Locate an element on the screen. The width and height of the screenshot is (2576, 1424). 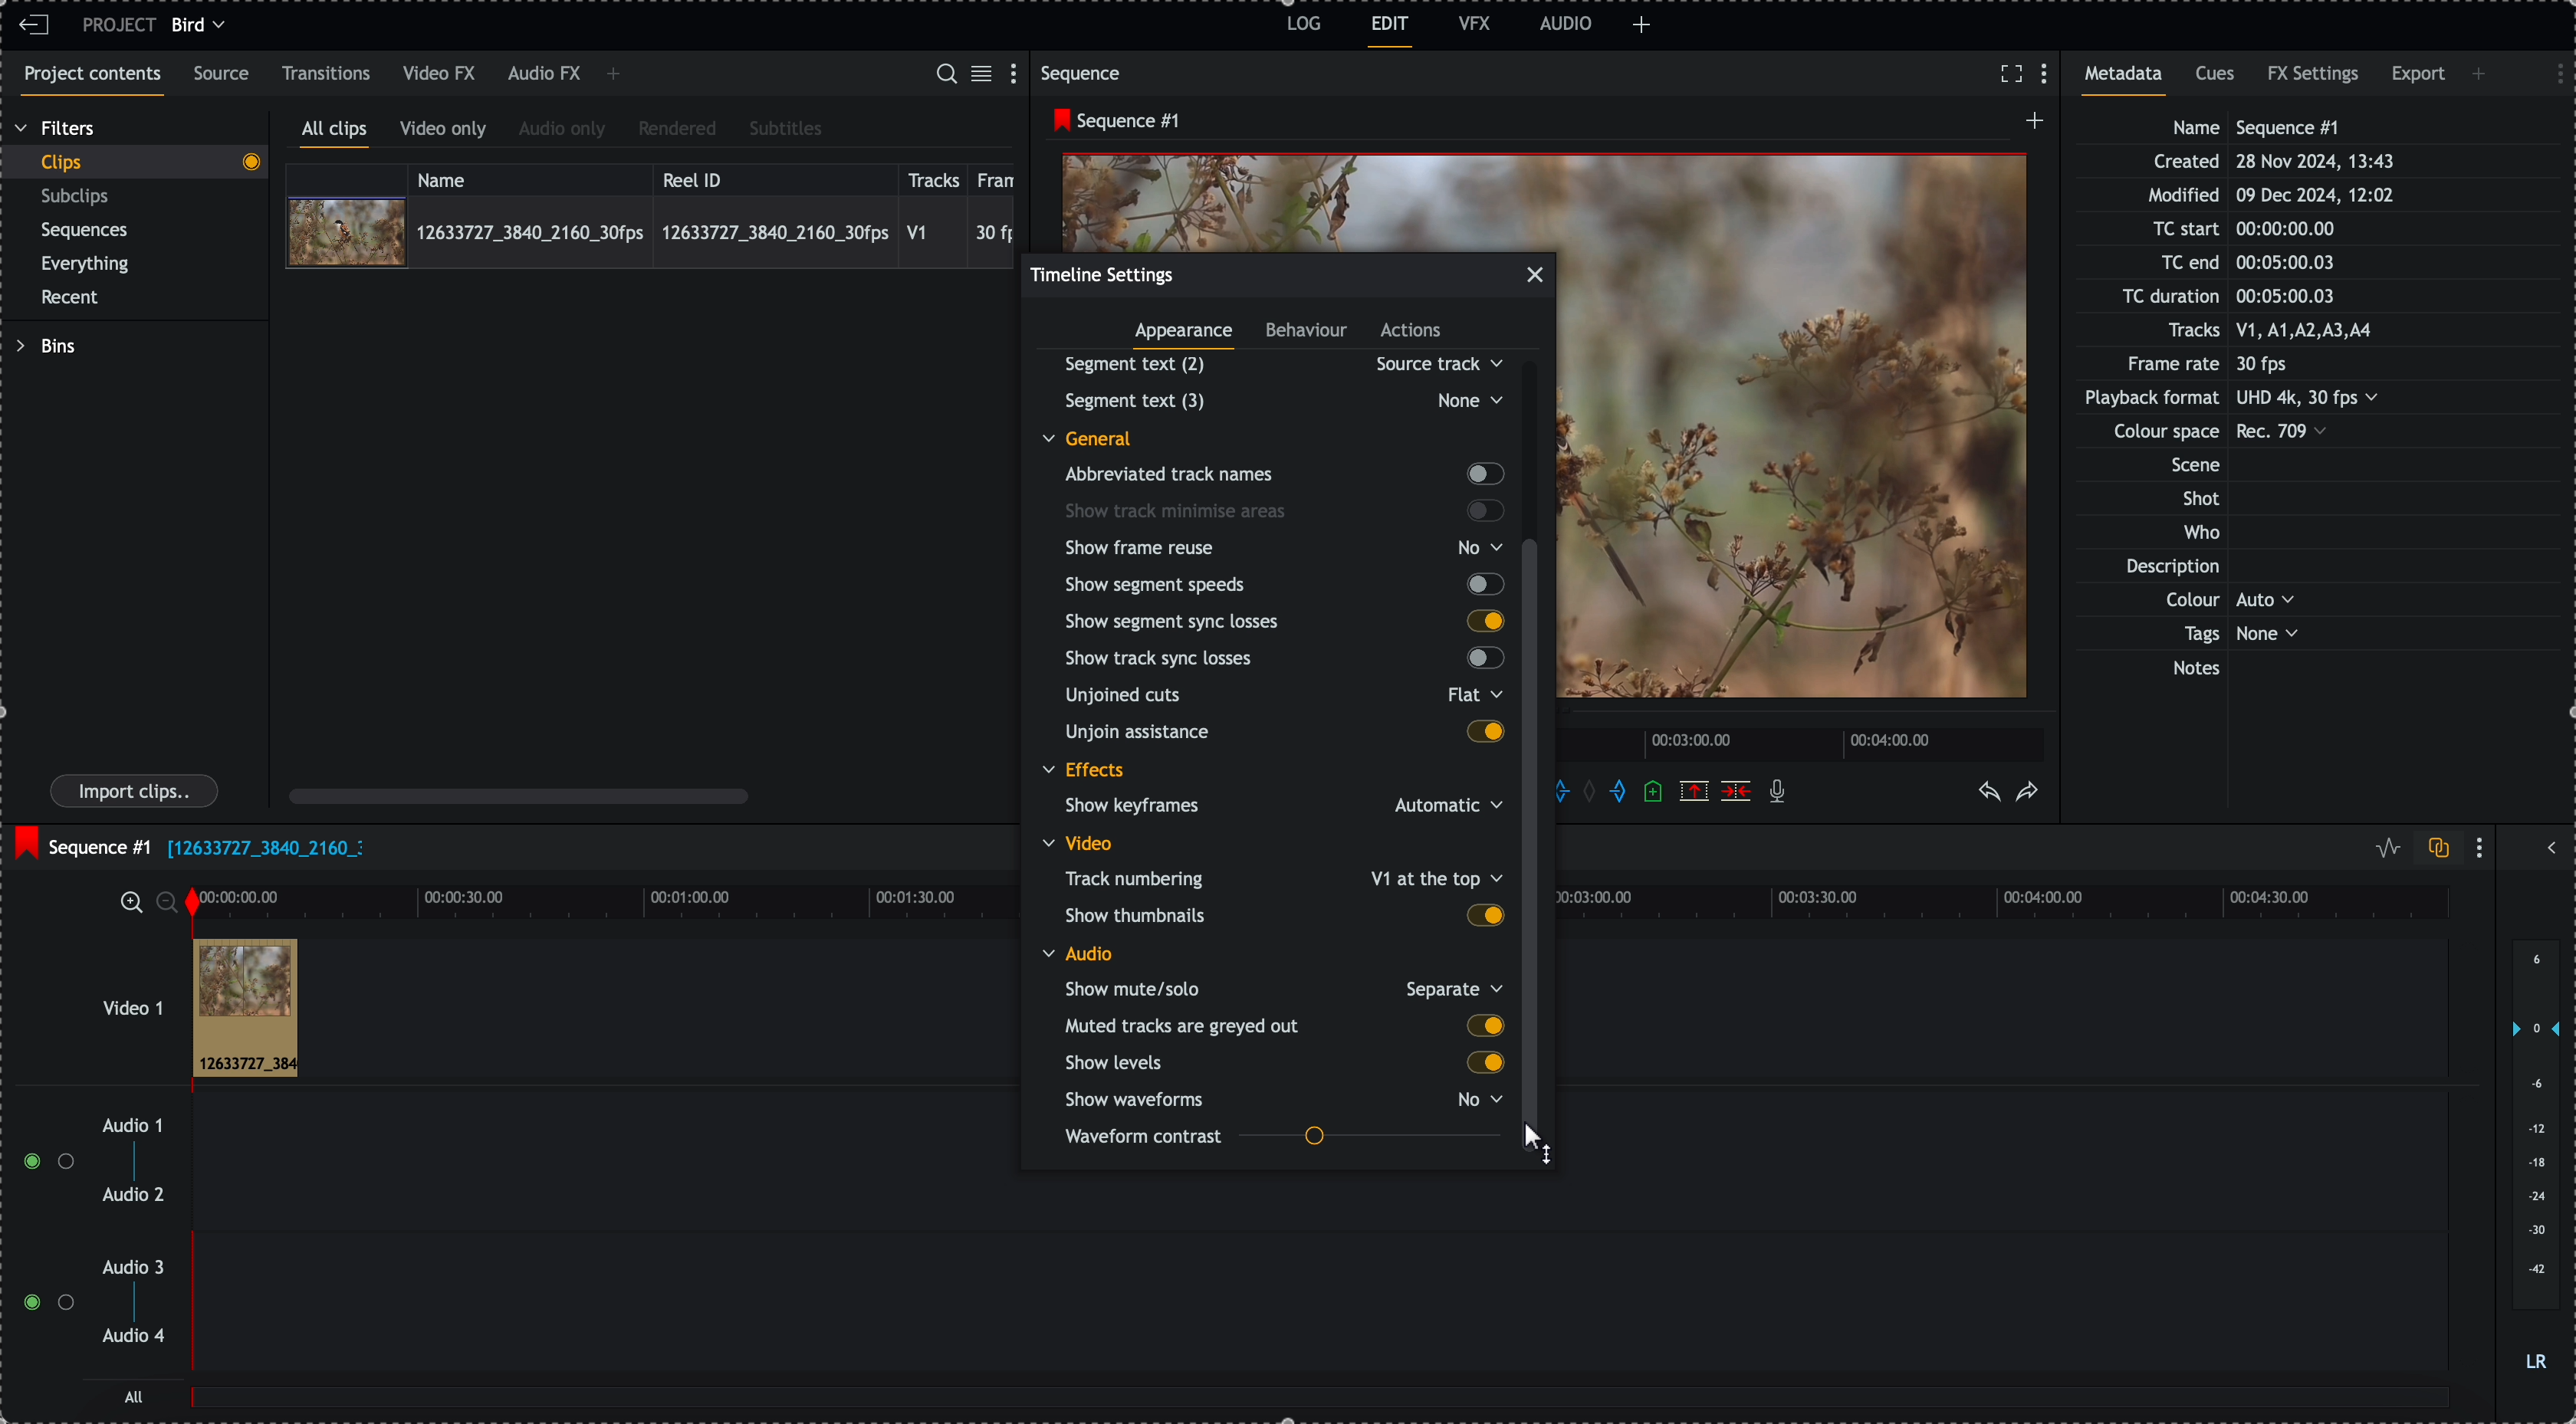
show thumbnails is located at coordinates (1283, 914).